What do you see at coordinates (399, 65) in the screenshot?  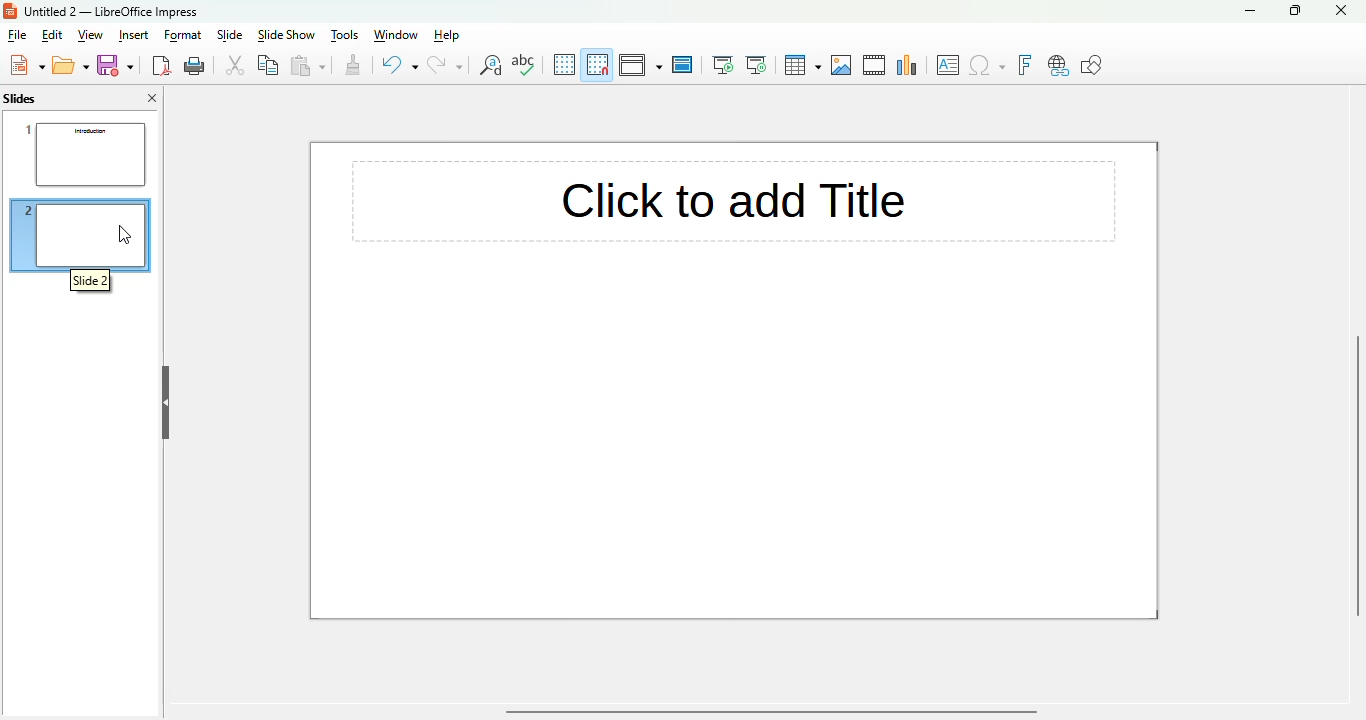 I see `undo` at bounding box center [399, 65].